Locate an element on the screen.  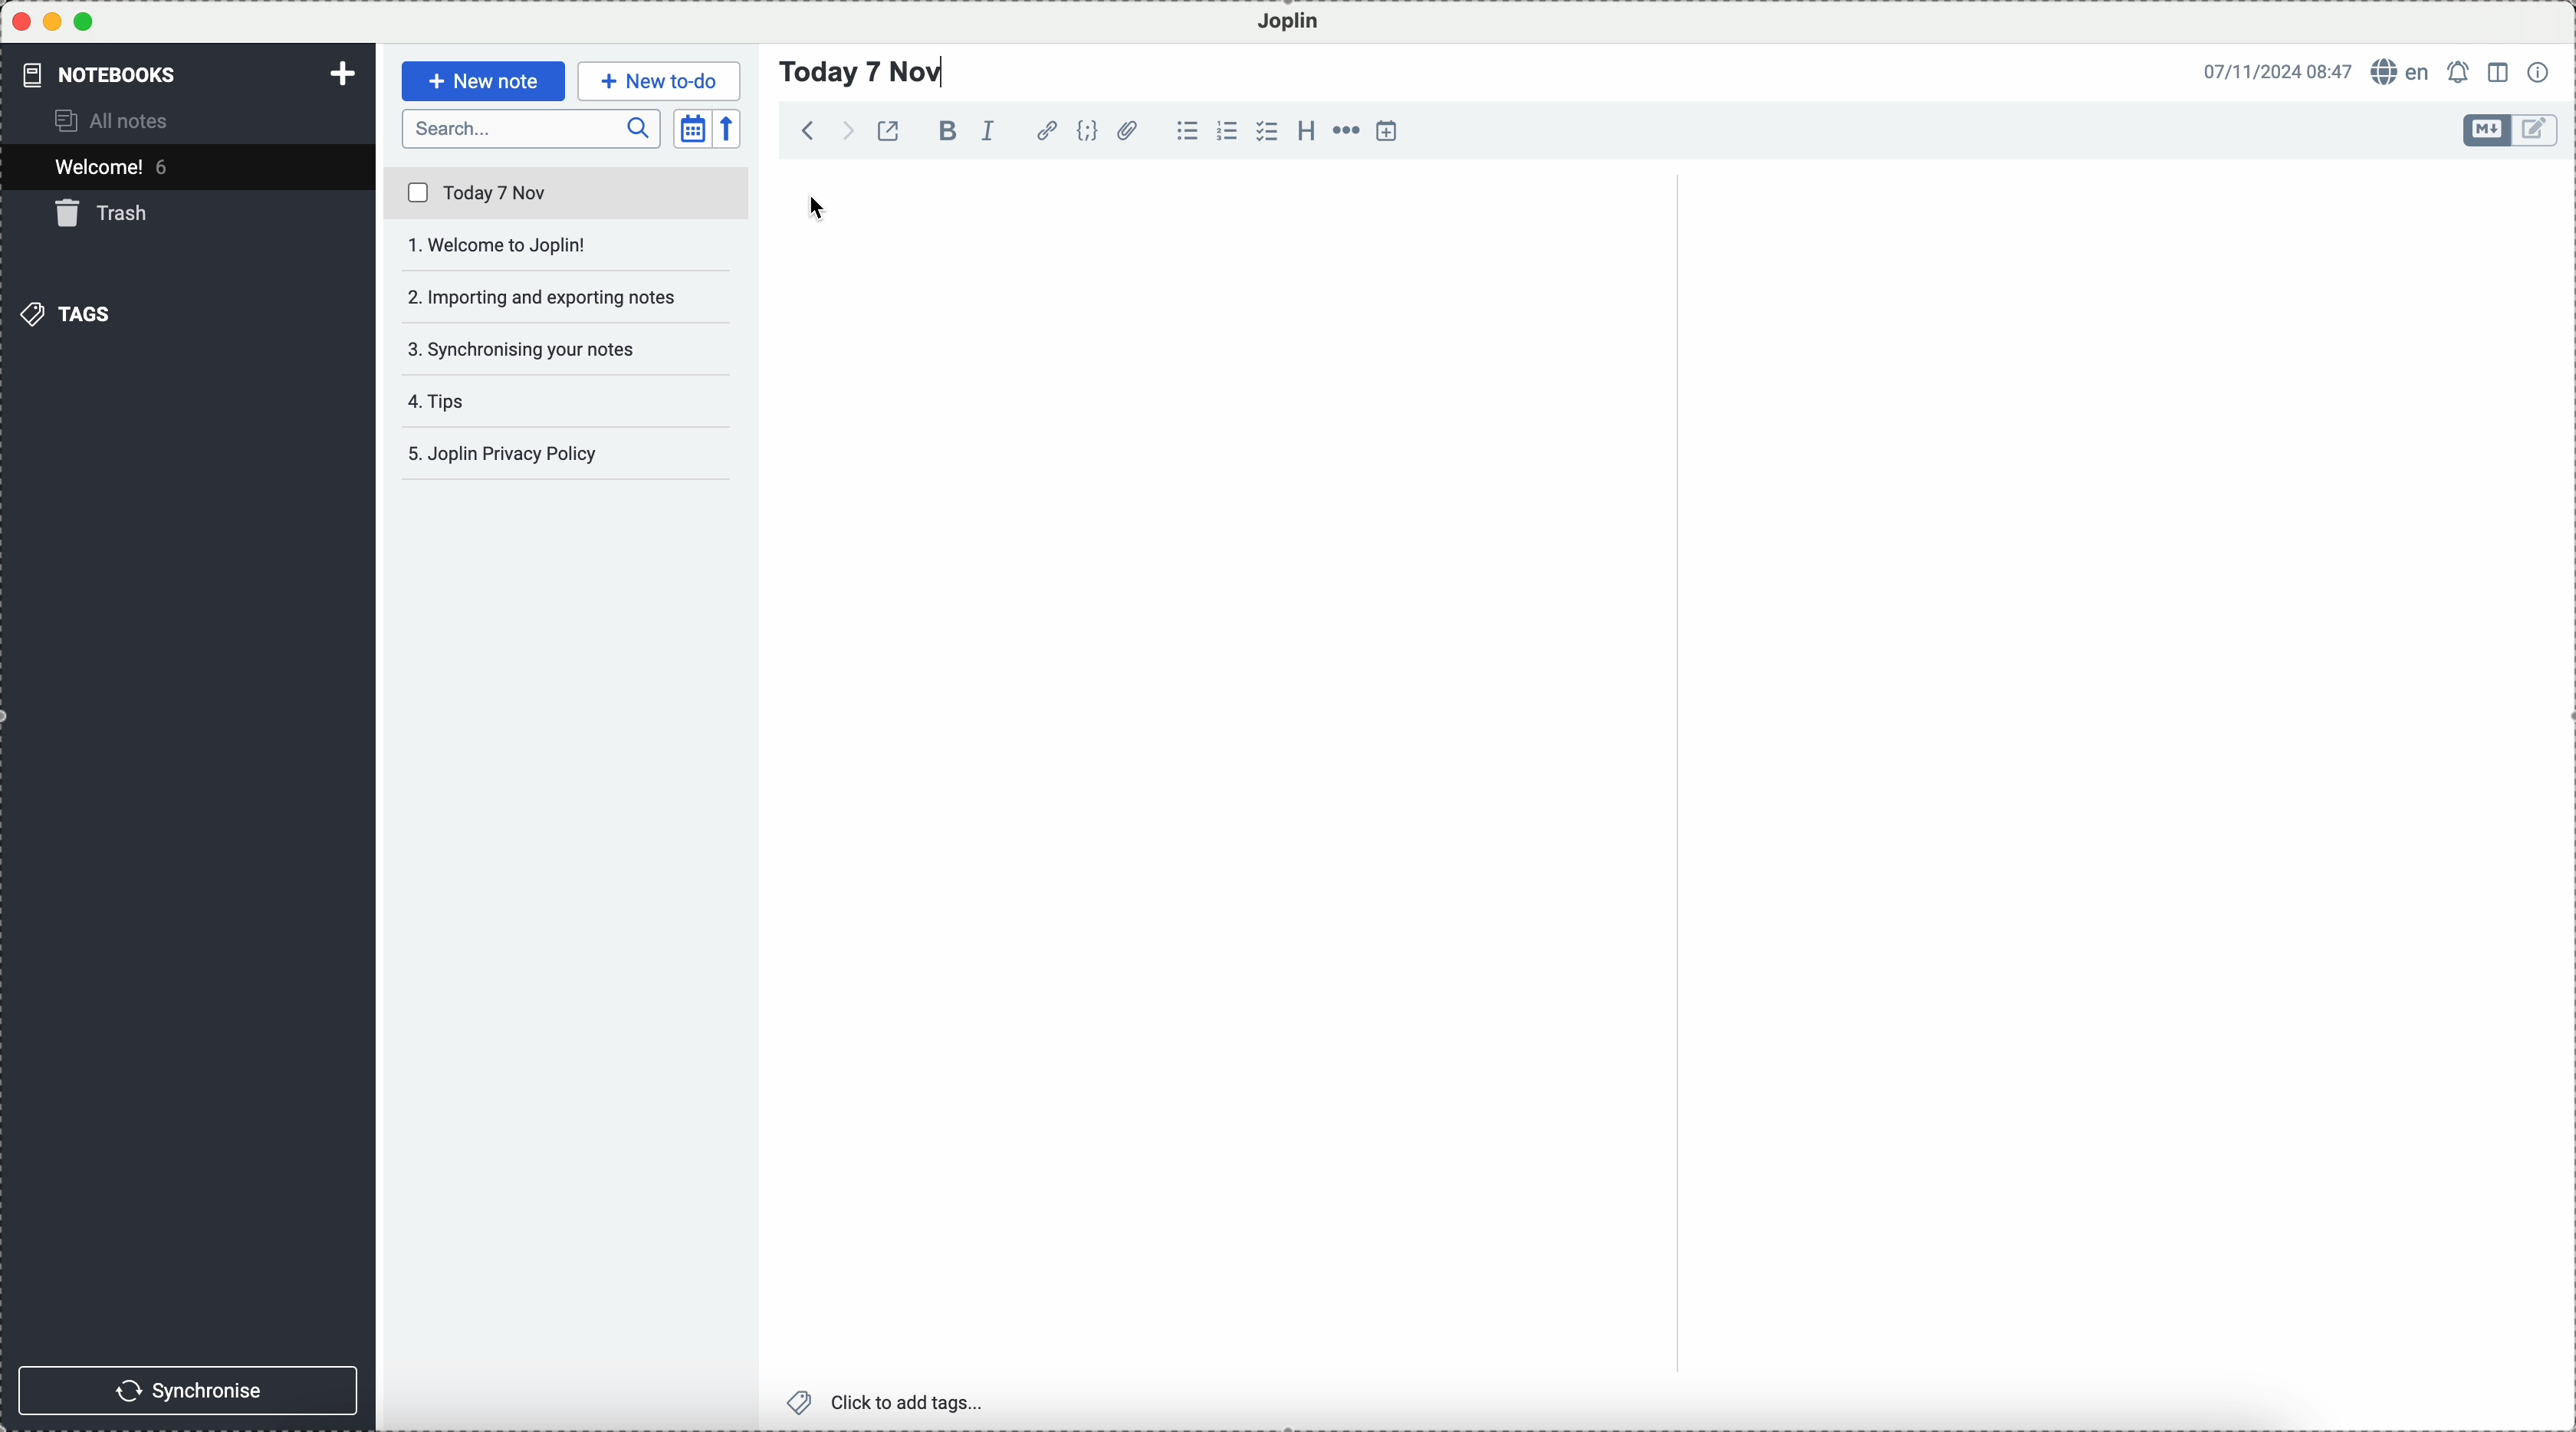
new to-do button is located at coordinates (659, 82).